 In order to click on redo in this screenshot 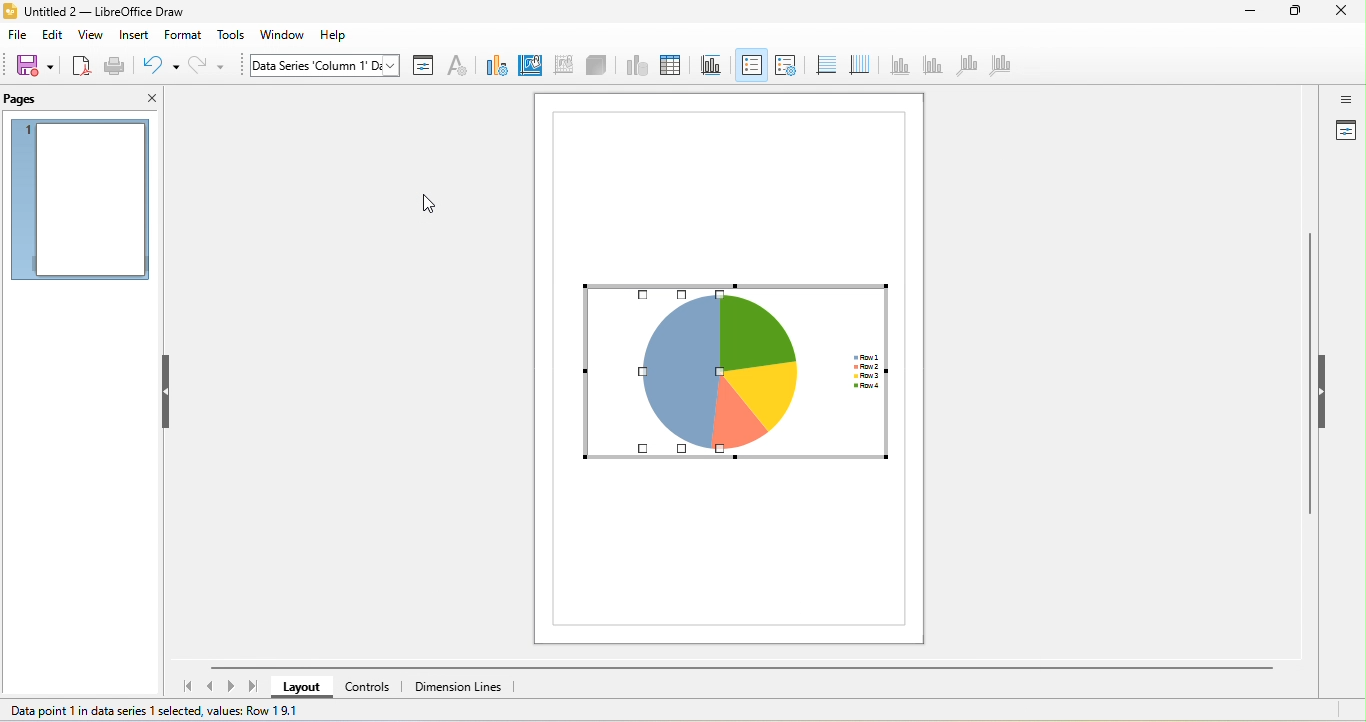, I will do `click(210, 66)`.